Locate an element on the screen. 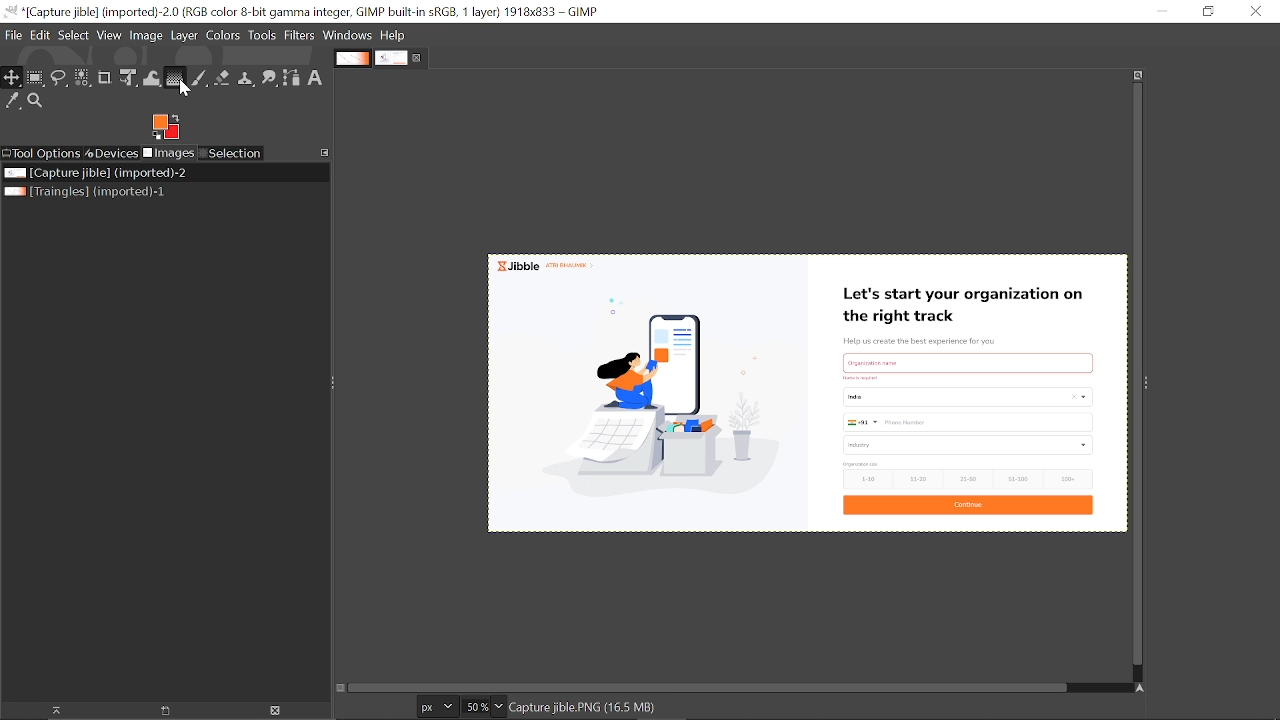  Selection is located at coordinates (232, 153).